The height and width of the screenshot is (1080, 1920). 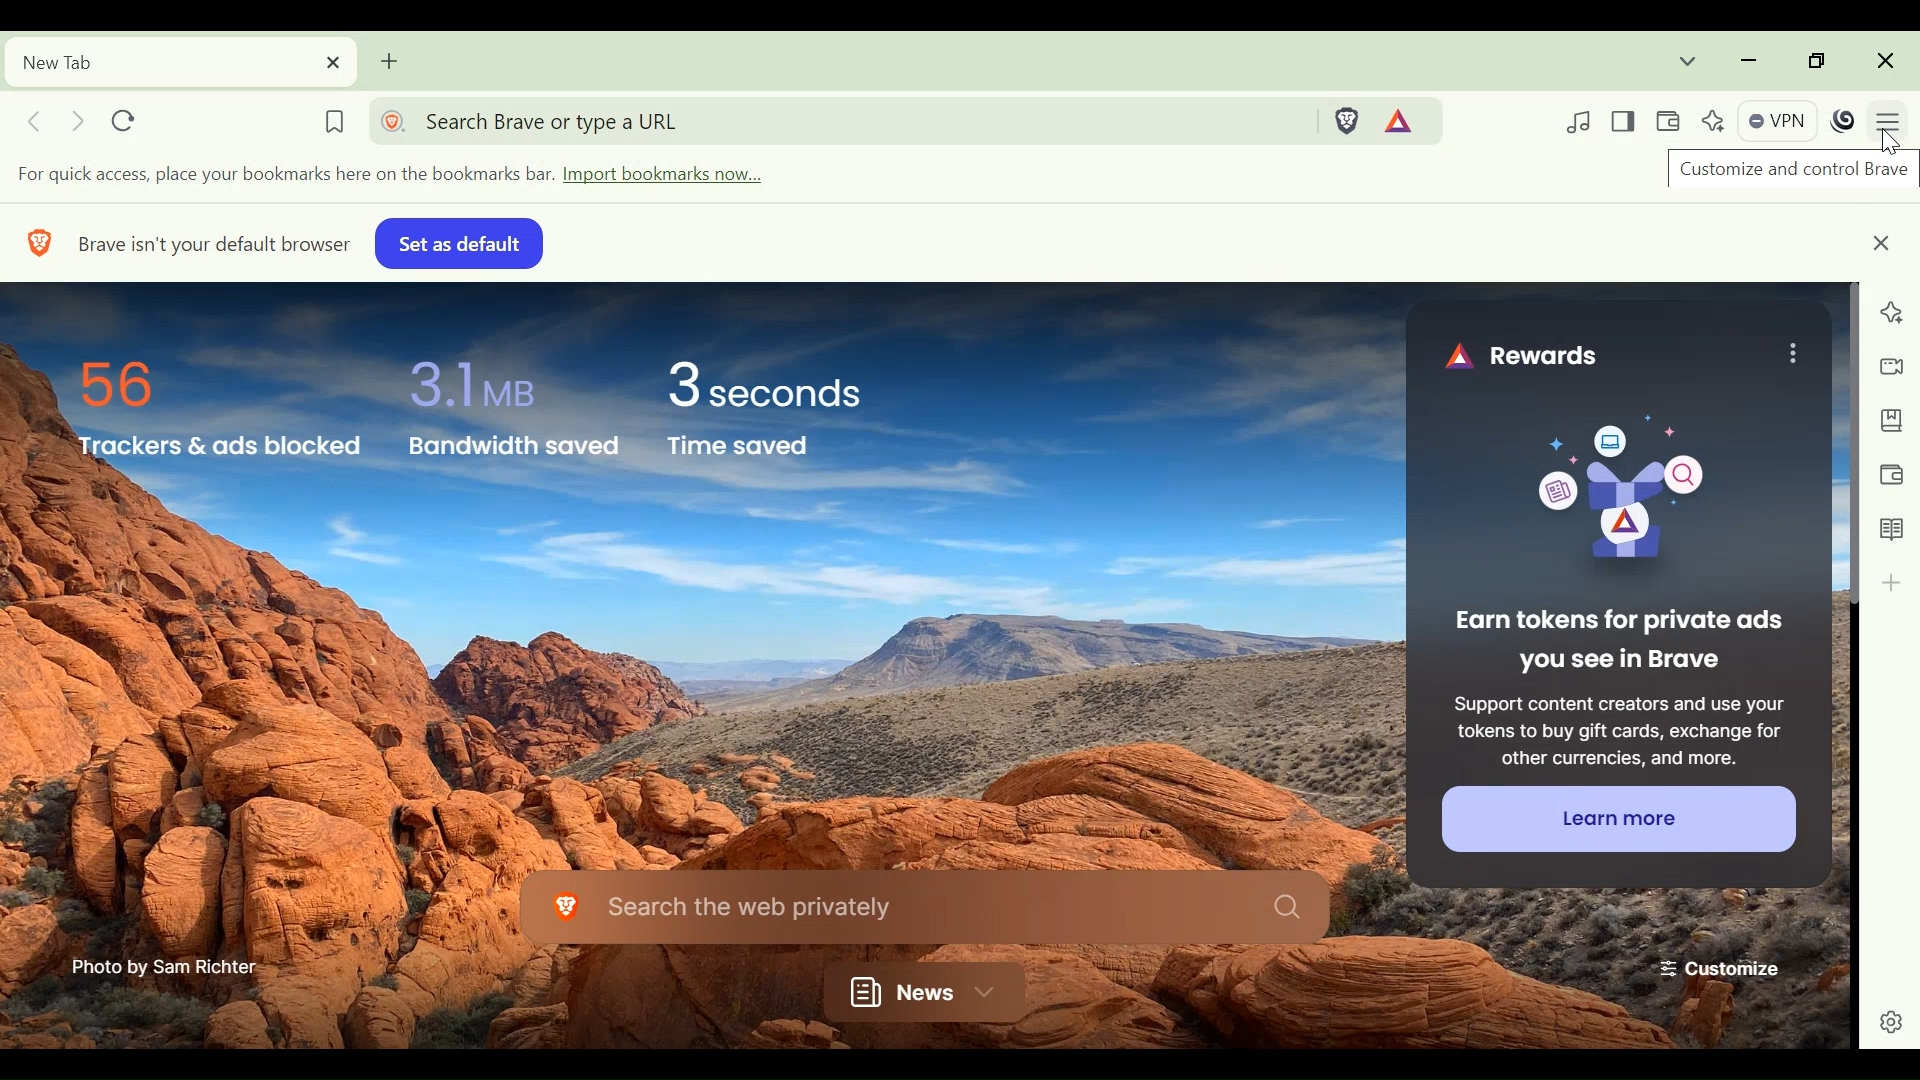 I want to click on Bookmark, so click(x=1889, y=416).